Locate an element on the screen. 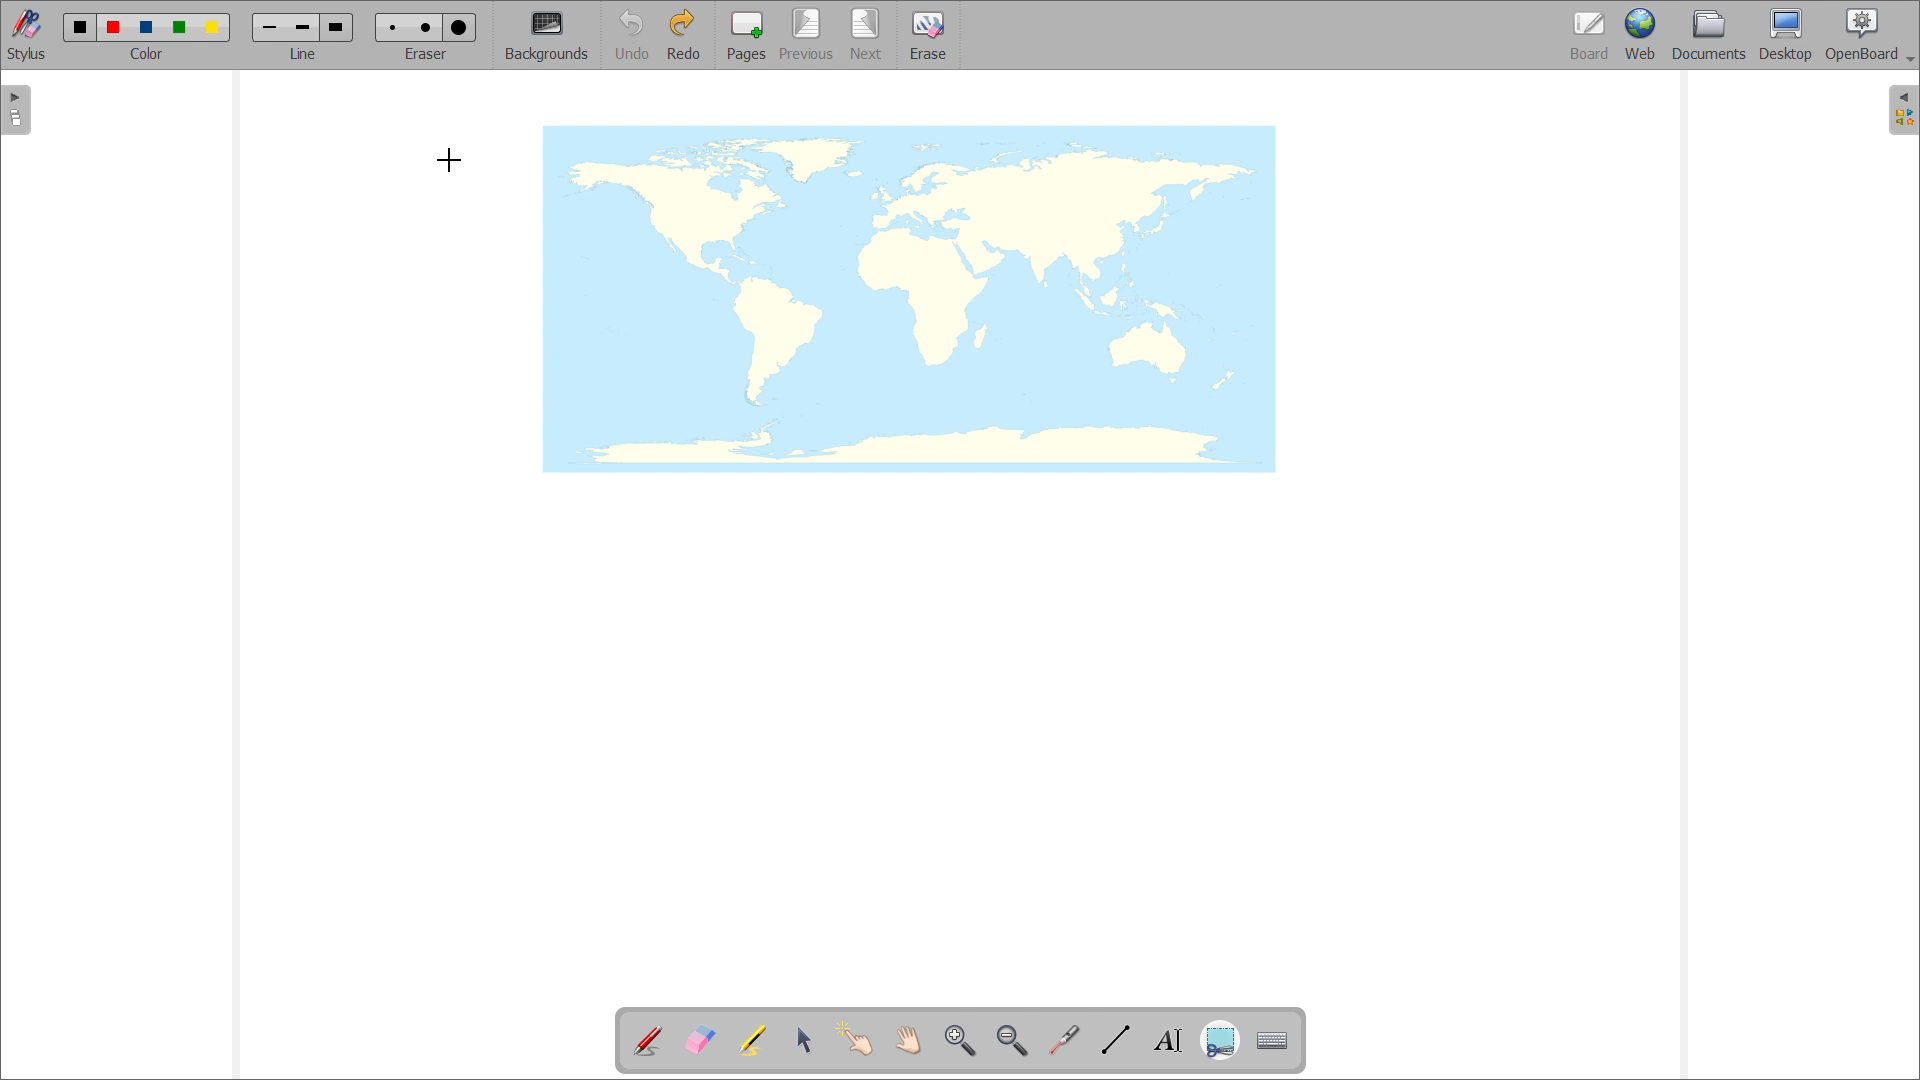 The width and height of the screenshot is (1920, 1080). capture part of the screen is located at coordinates (1220, 1042).